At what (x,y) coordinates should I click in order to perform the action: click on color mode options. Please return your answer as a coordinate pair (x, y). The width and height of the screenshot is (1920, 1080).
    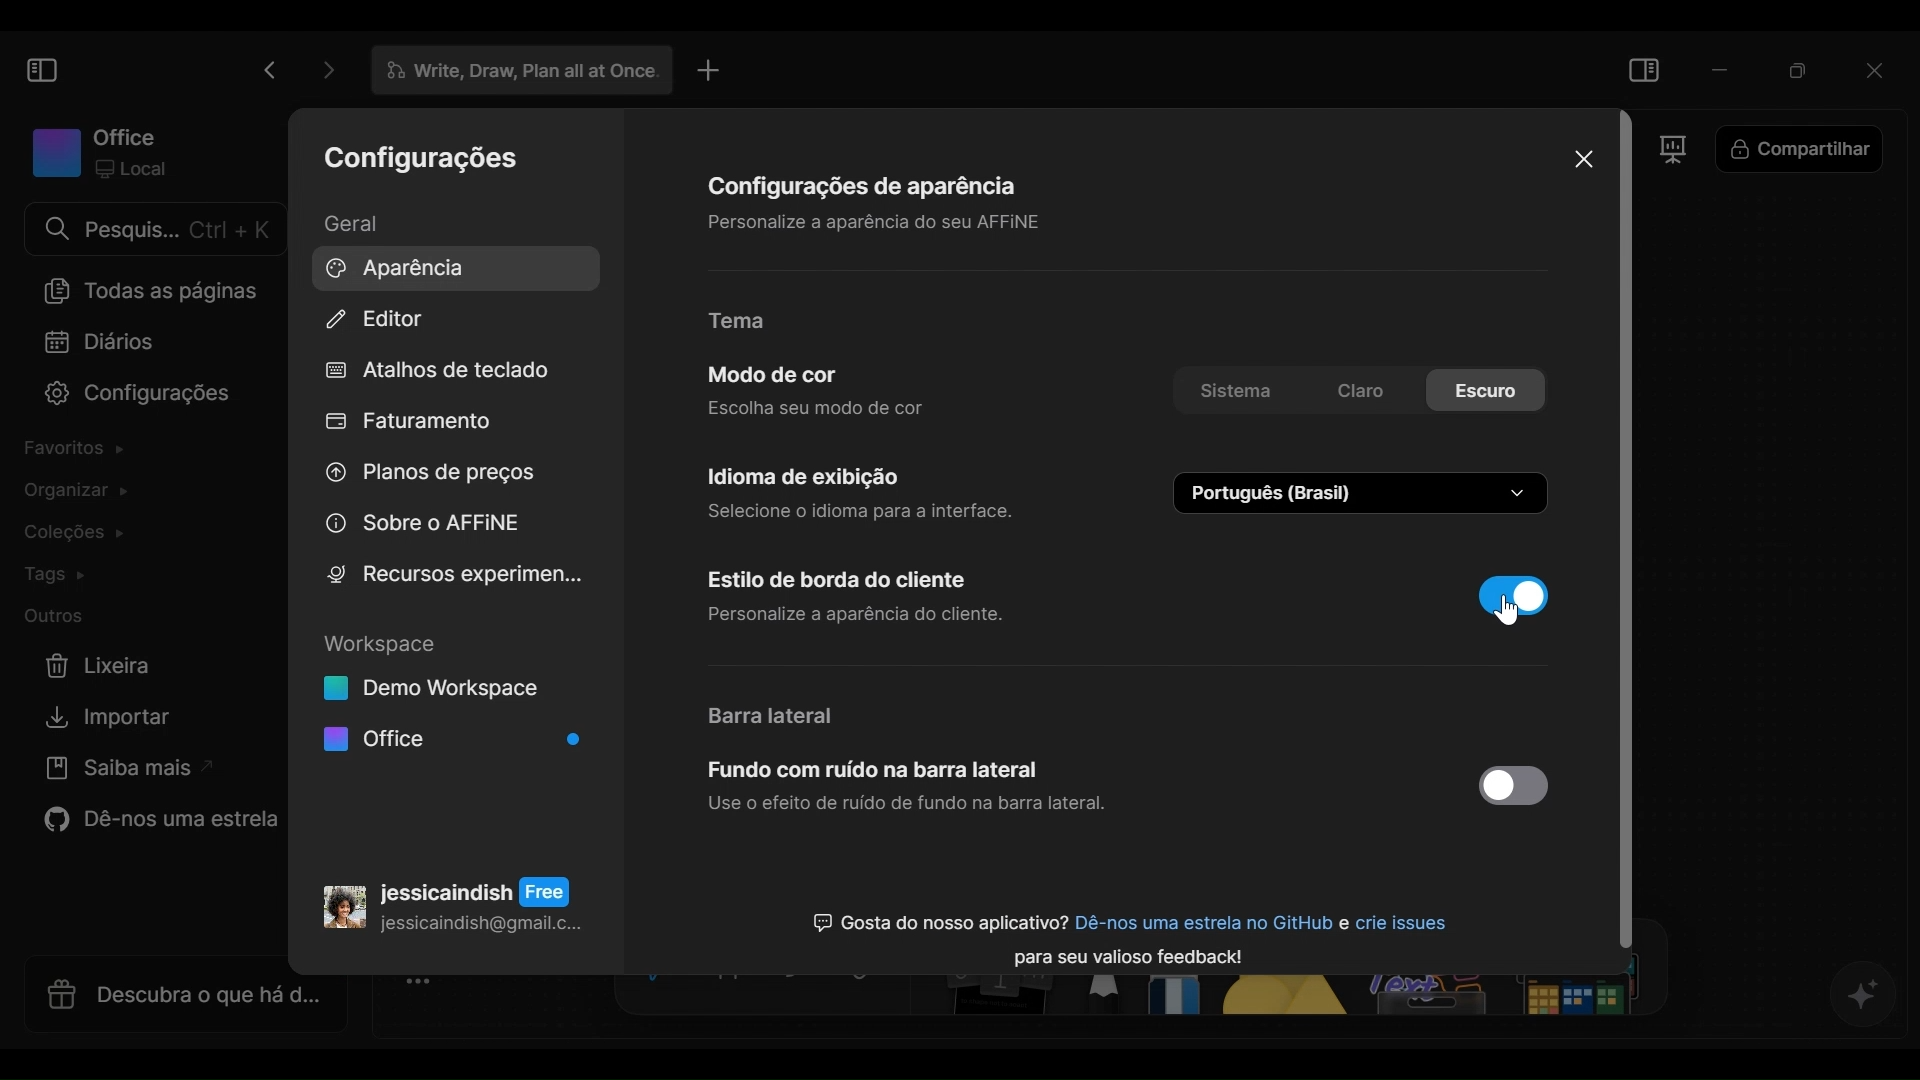
    Looking at the image, I should click on (1359, 393).